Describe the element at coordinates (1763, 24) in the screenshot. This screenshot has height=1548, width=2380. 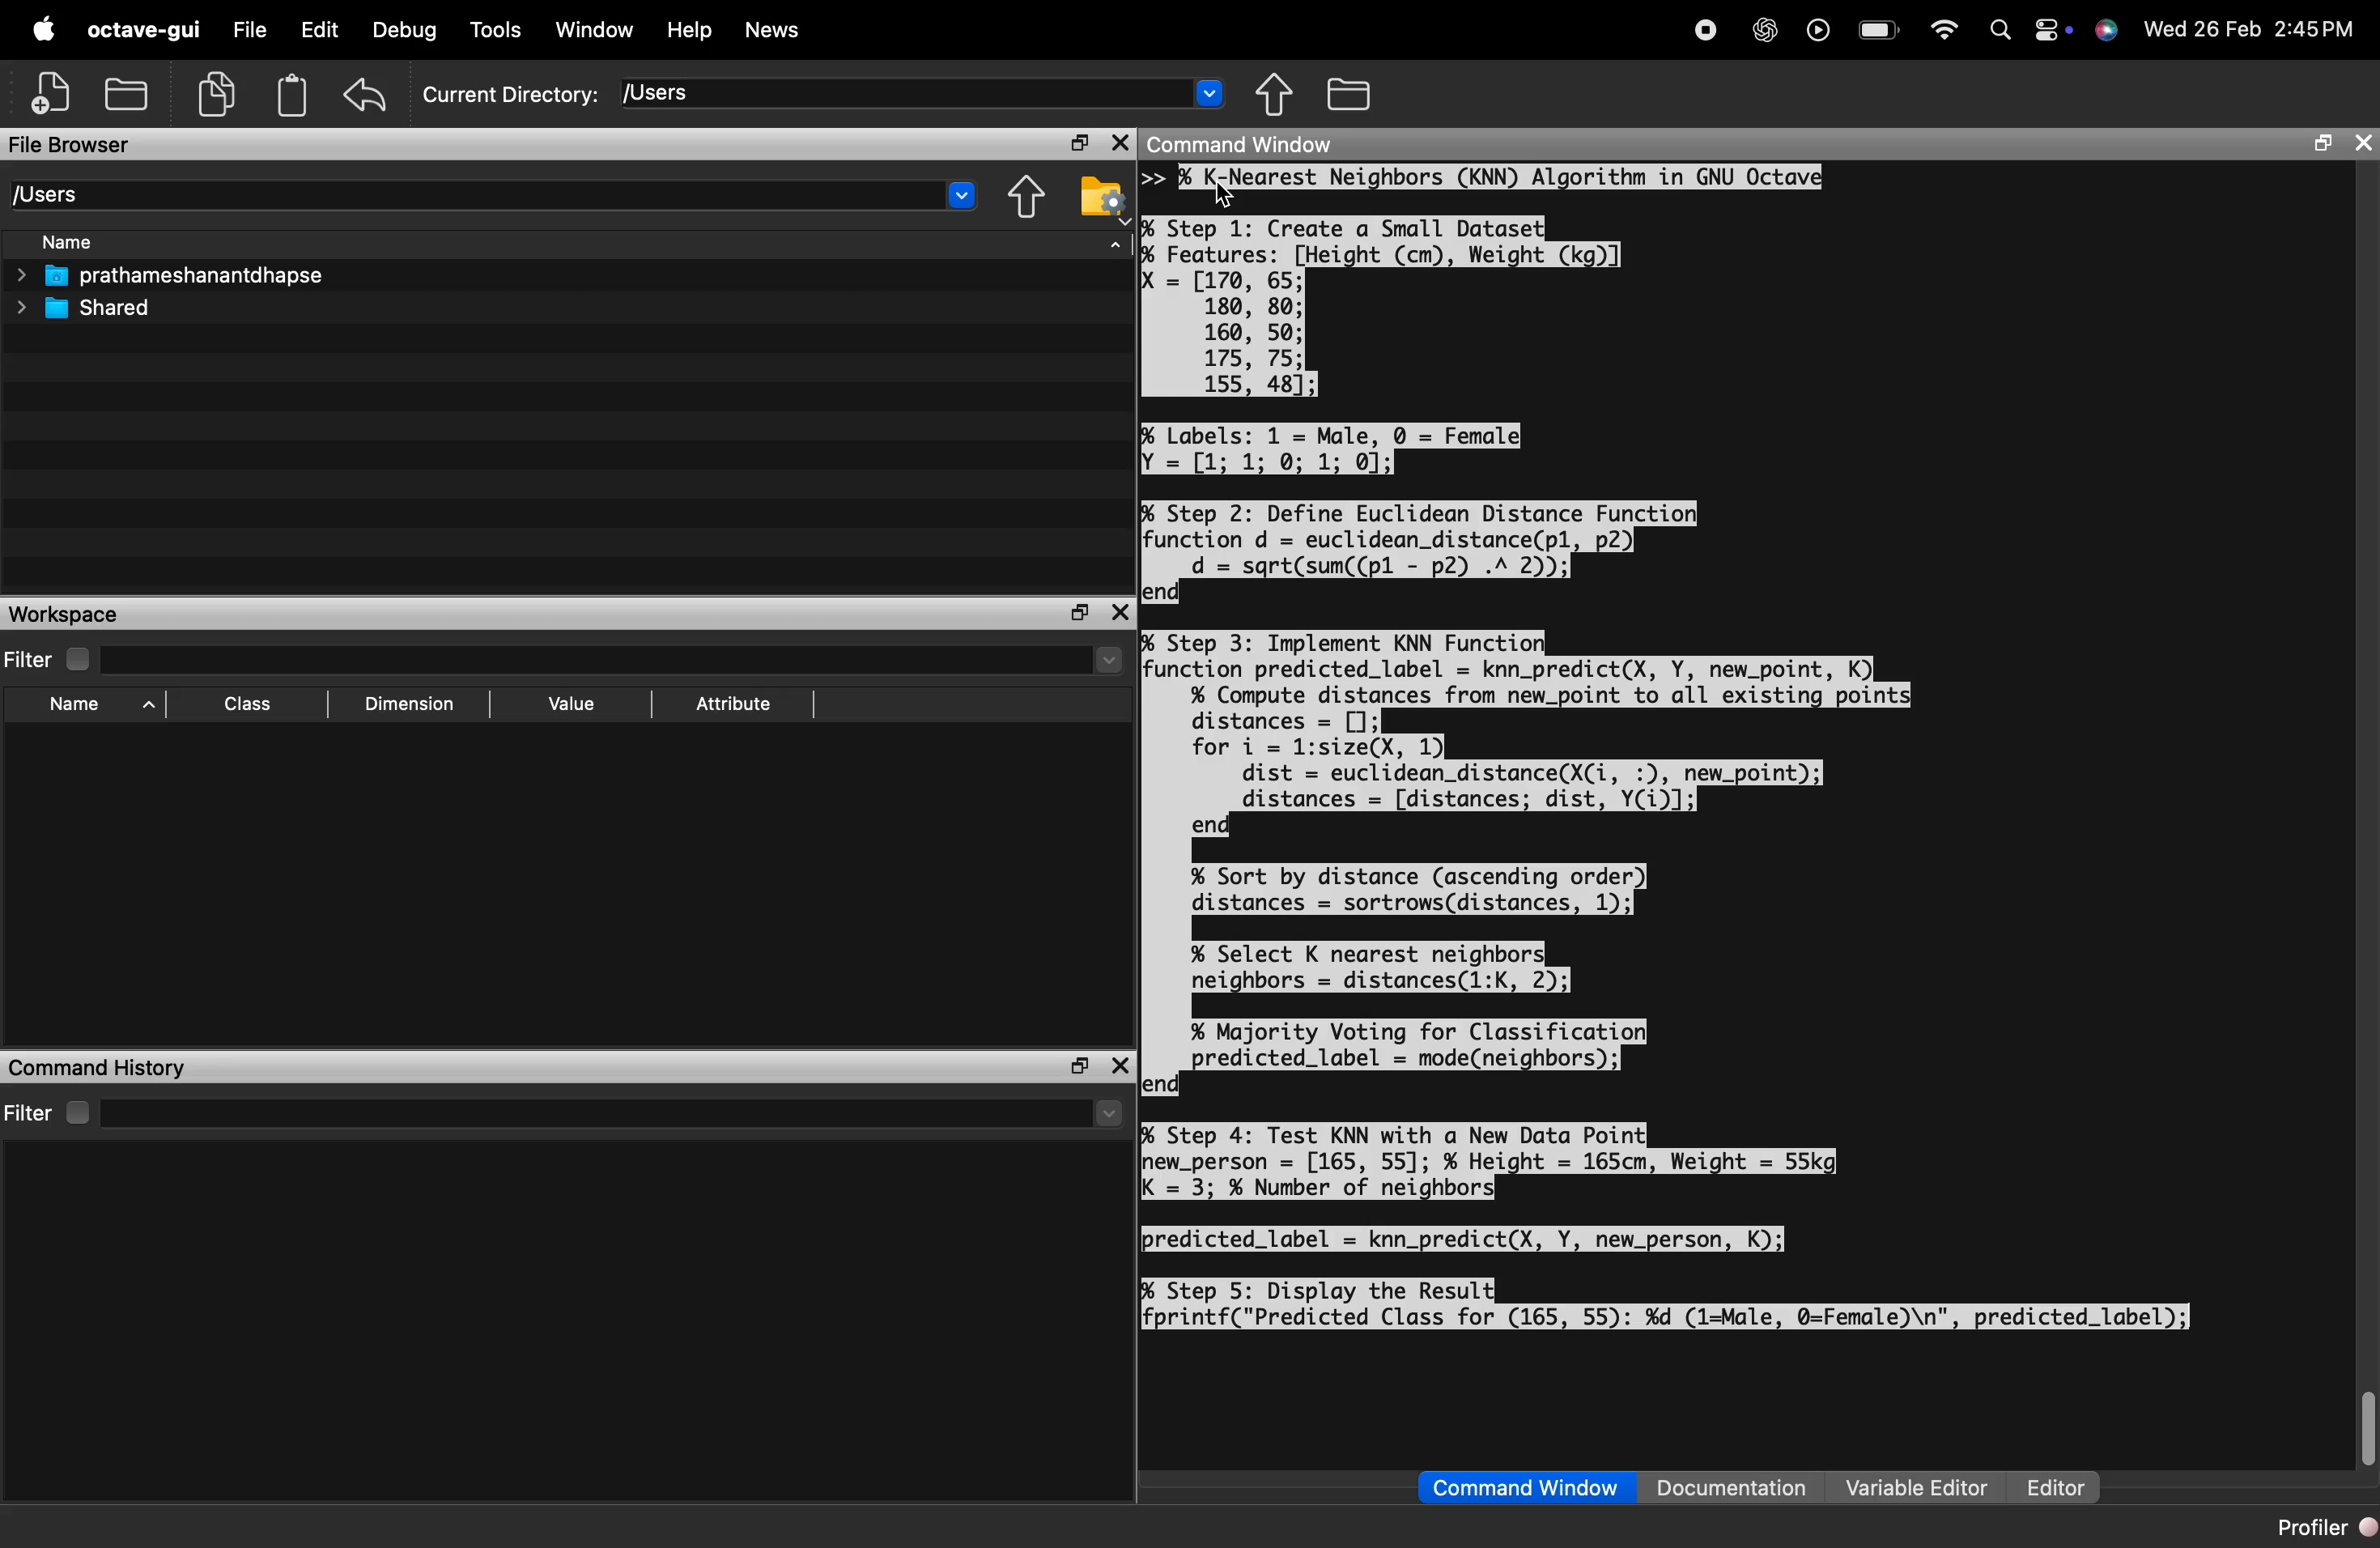
I see `AI` at that location.